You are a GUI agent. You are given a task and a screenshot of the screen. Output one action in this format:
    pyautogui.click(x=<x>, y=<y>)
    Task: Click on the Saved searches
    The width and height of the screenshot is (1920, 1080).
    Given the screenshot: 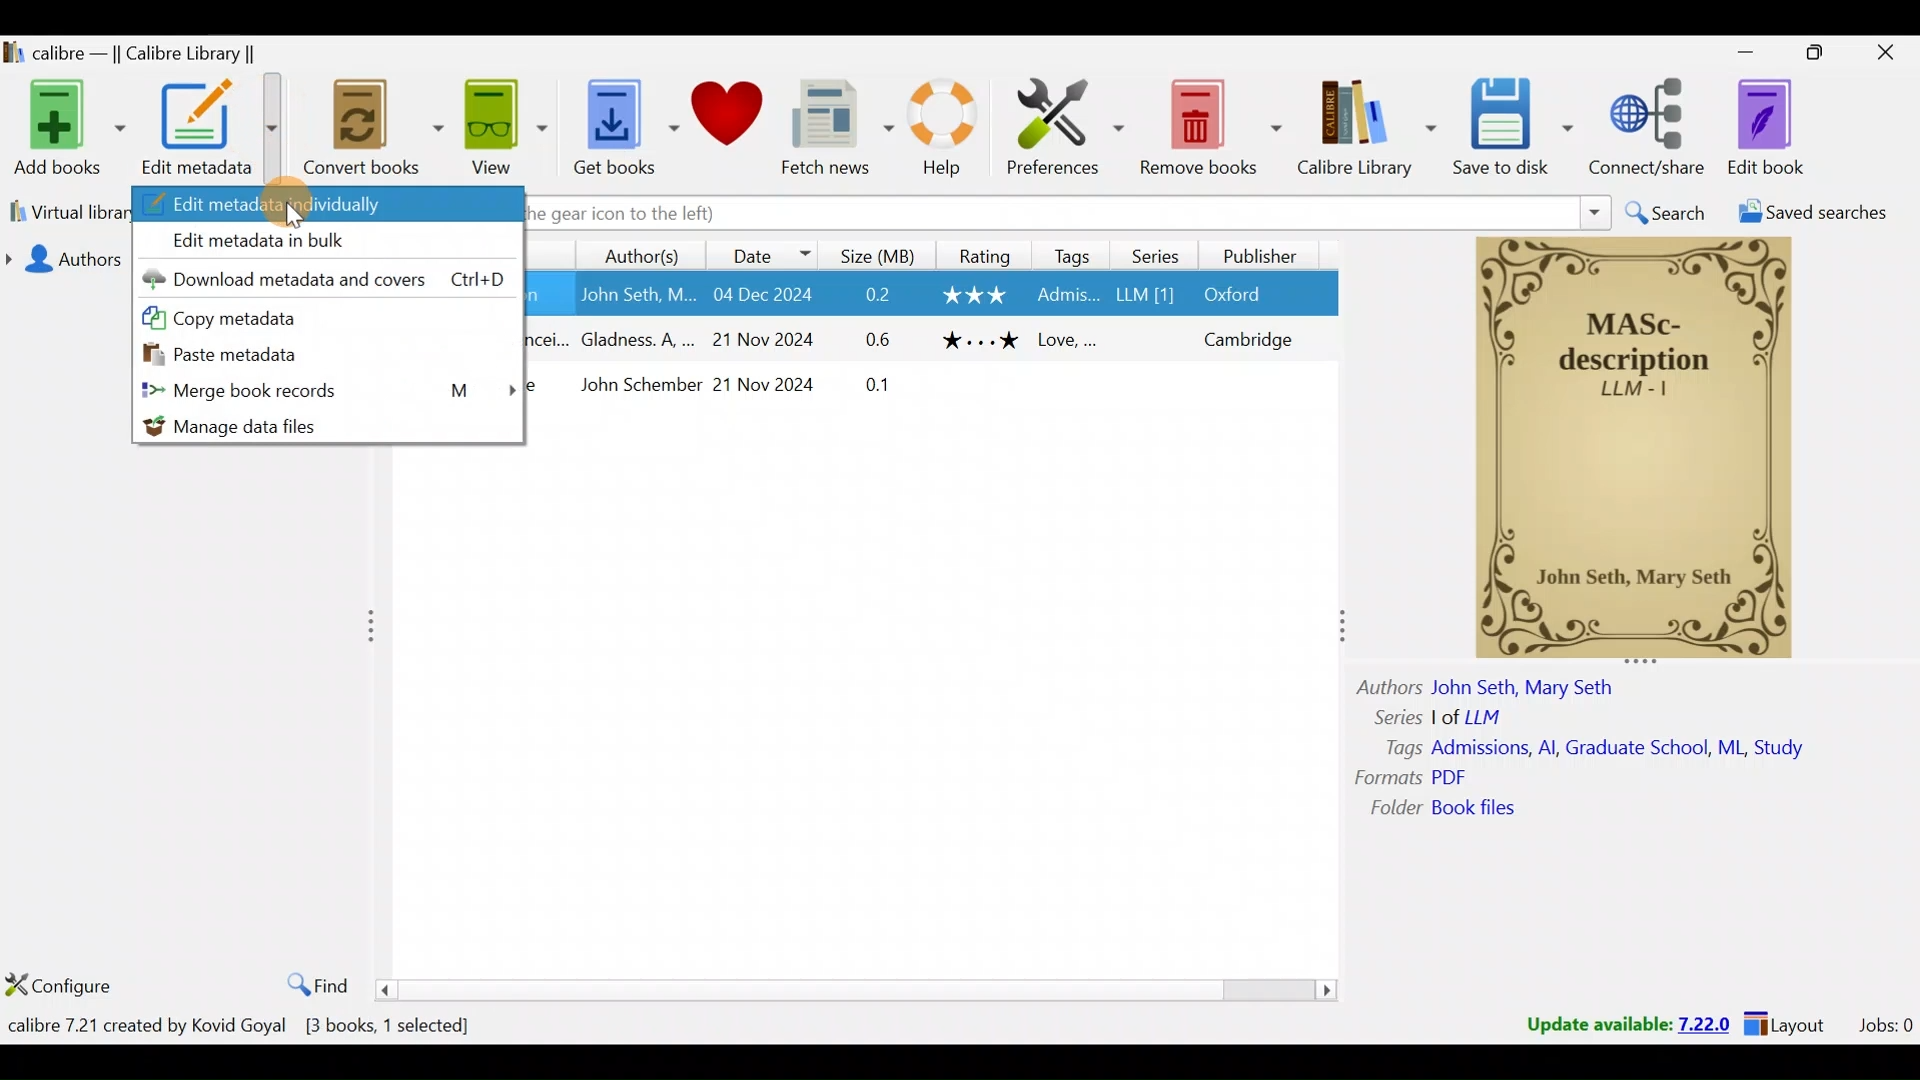 What is the action you would take?
    pyautogui.click(x=1803, y=209)
    